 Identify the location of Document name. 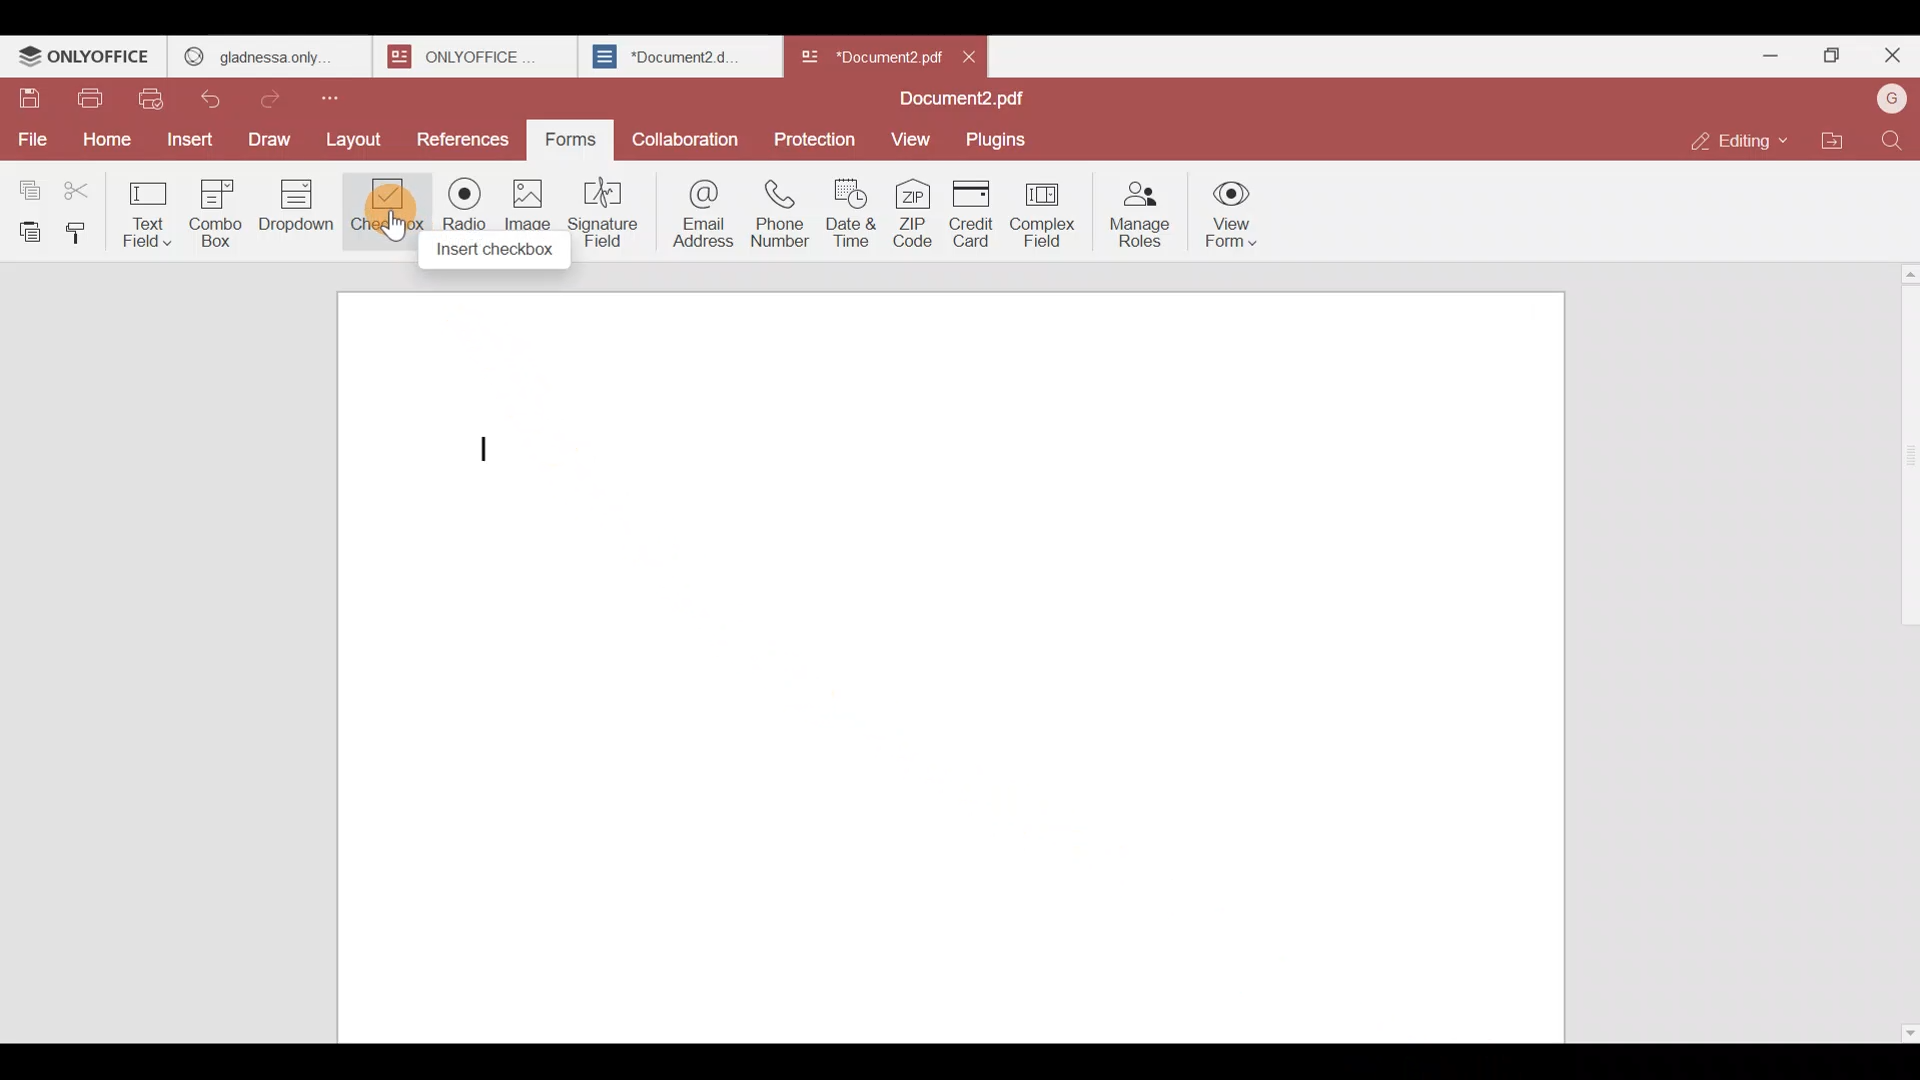
(869, 52).